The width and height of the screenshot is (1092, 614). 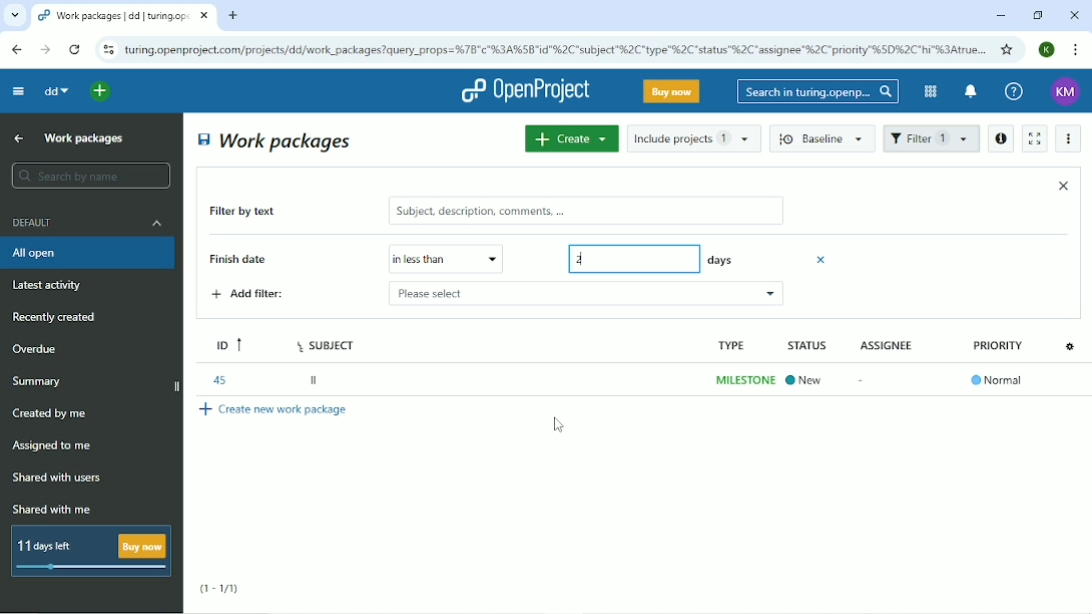 What do you see at coordinates (808, 346) in the screenshot?
I see `STATUS` at bounding box center [808, 346].